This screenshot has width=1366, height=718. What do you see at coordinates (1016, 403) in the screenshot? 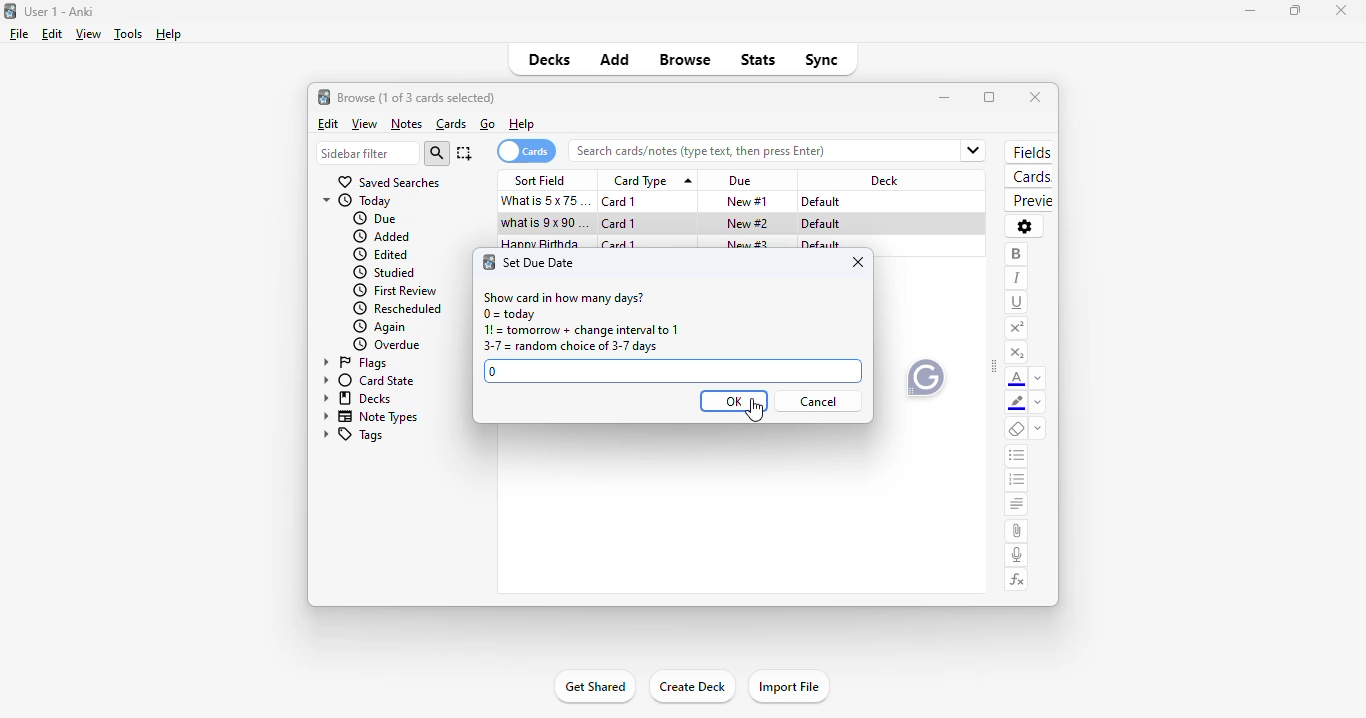
I see `text highlighting color` at bounding box center [1016, 403].